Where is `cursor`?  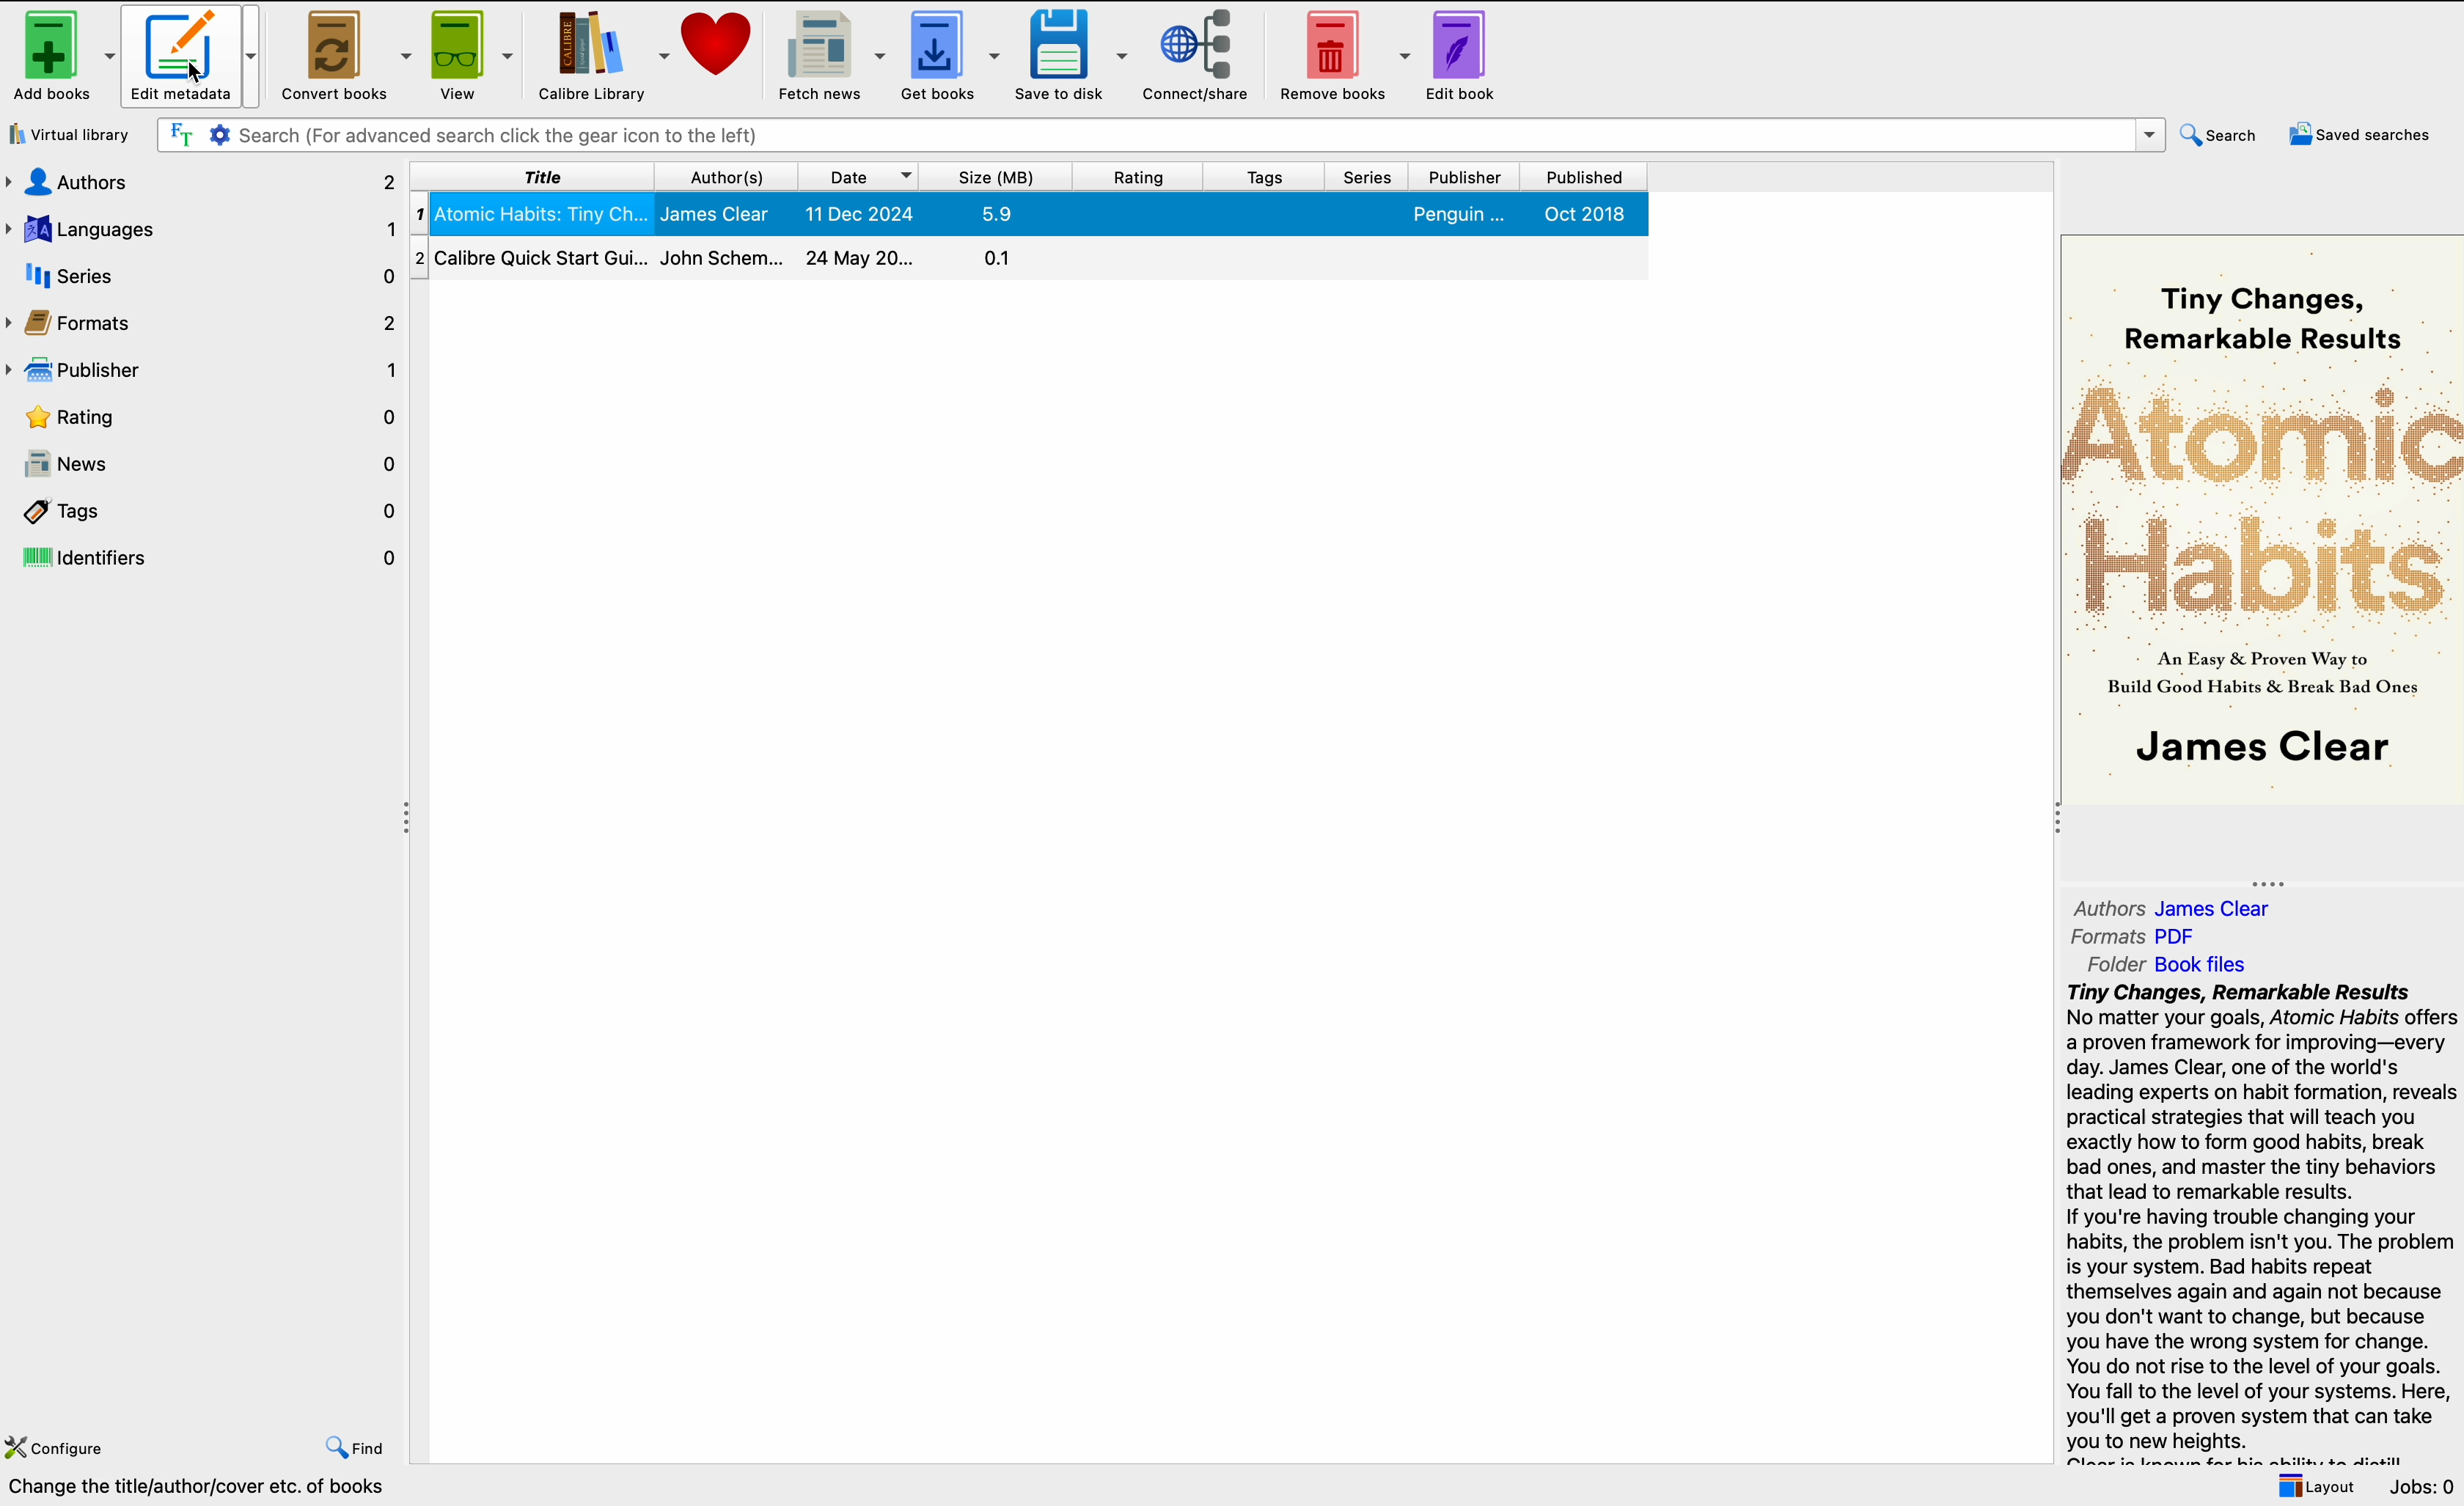 cursor is located at coordinates (197, 73).